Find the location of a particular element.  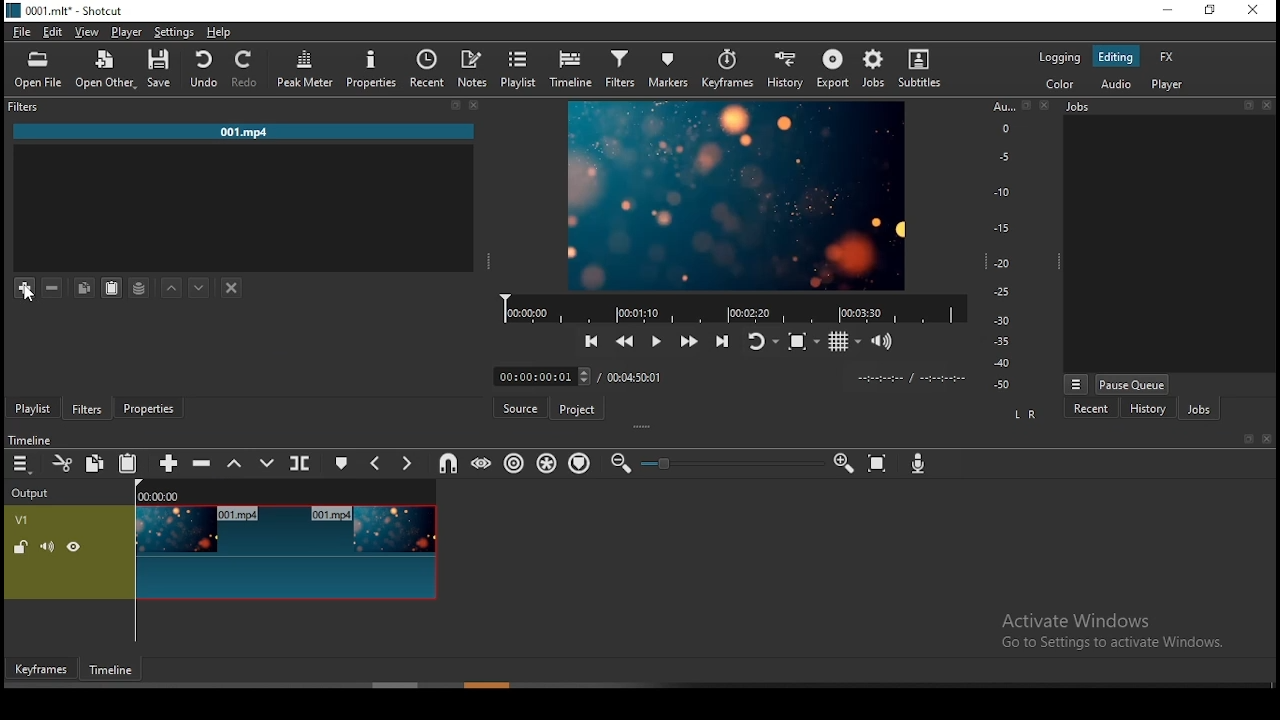

append is located at coordinates (162, 464).